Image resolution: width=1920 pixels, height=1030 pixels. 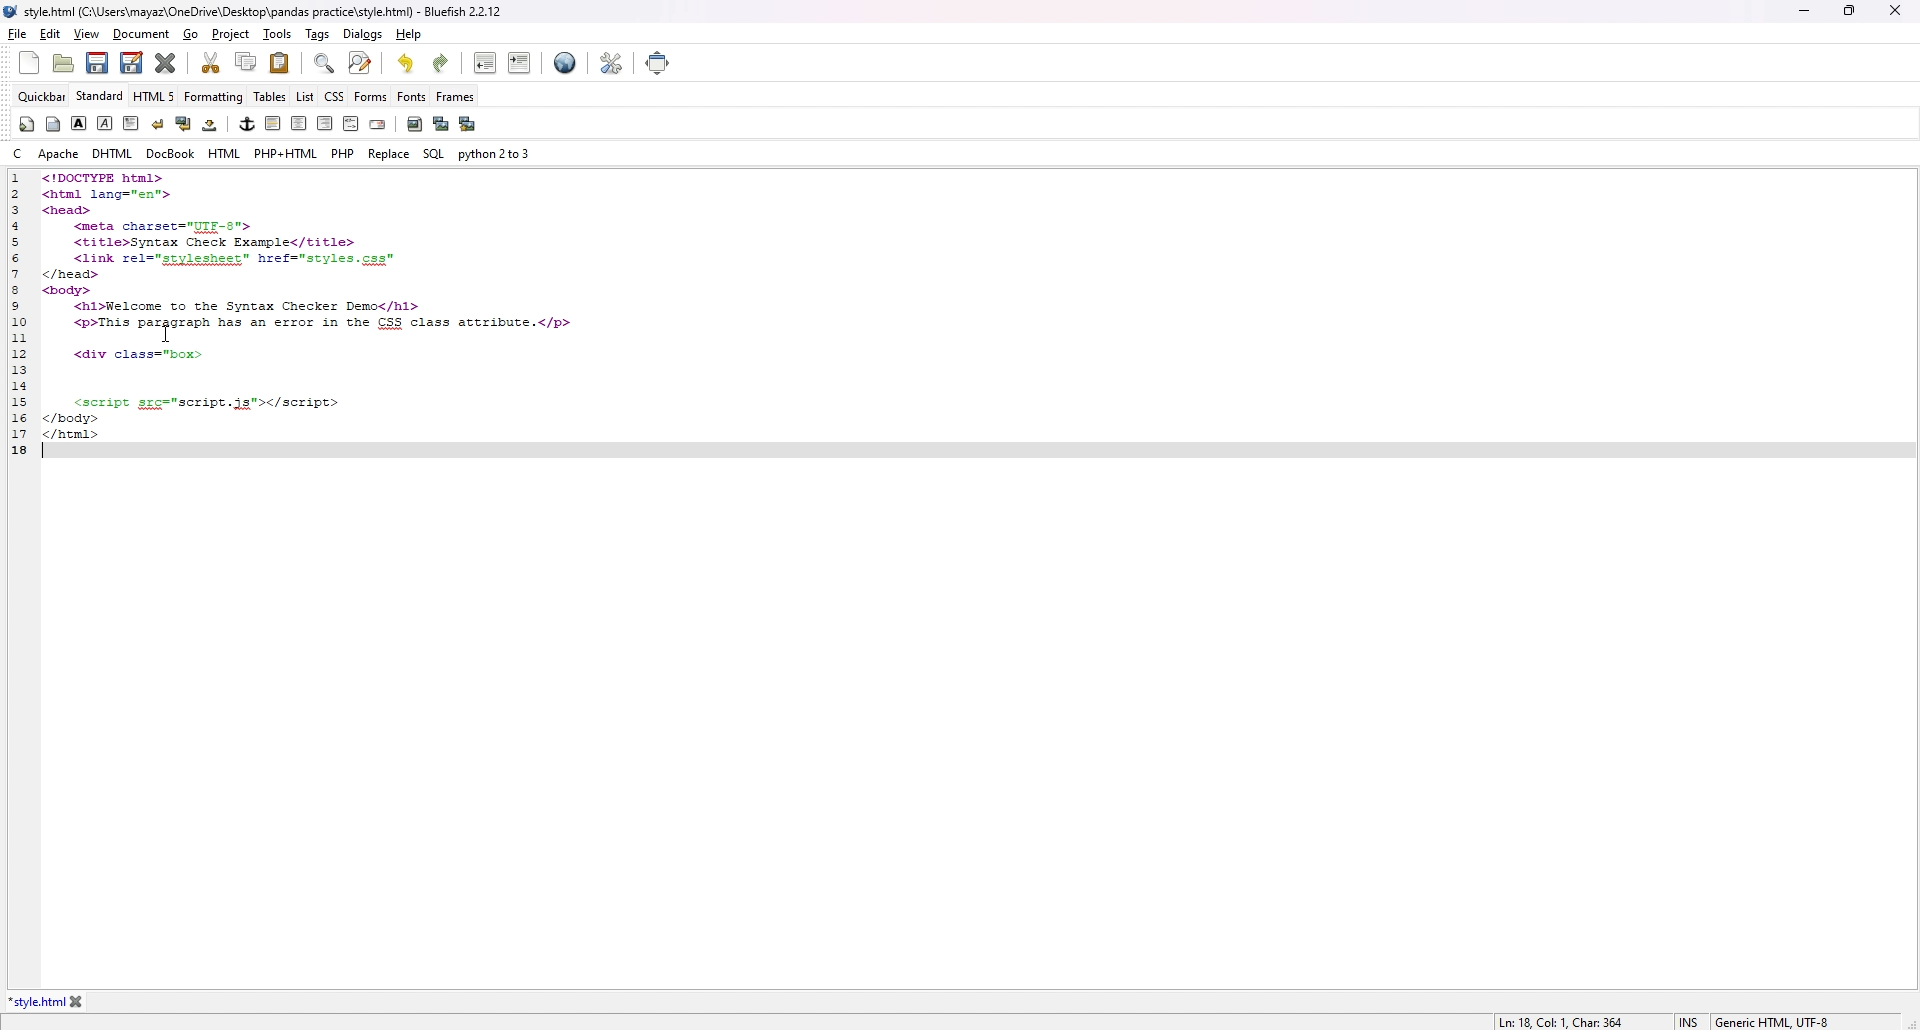 I want to click on right indent, so click(x=328, y=124).